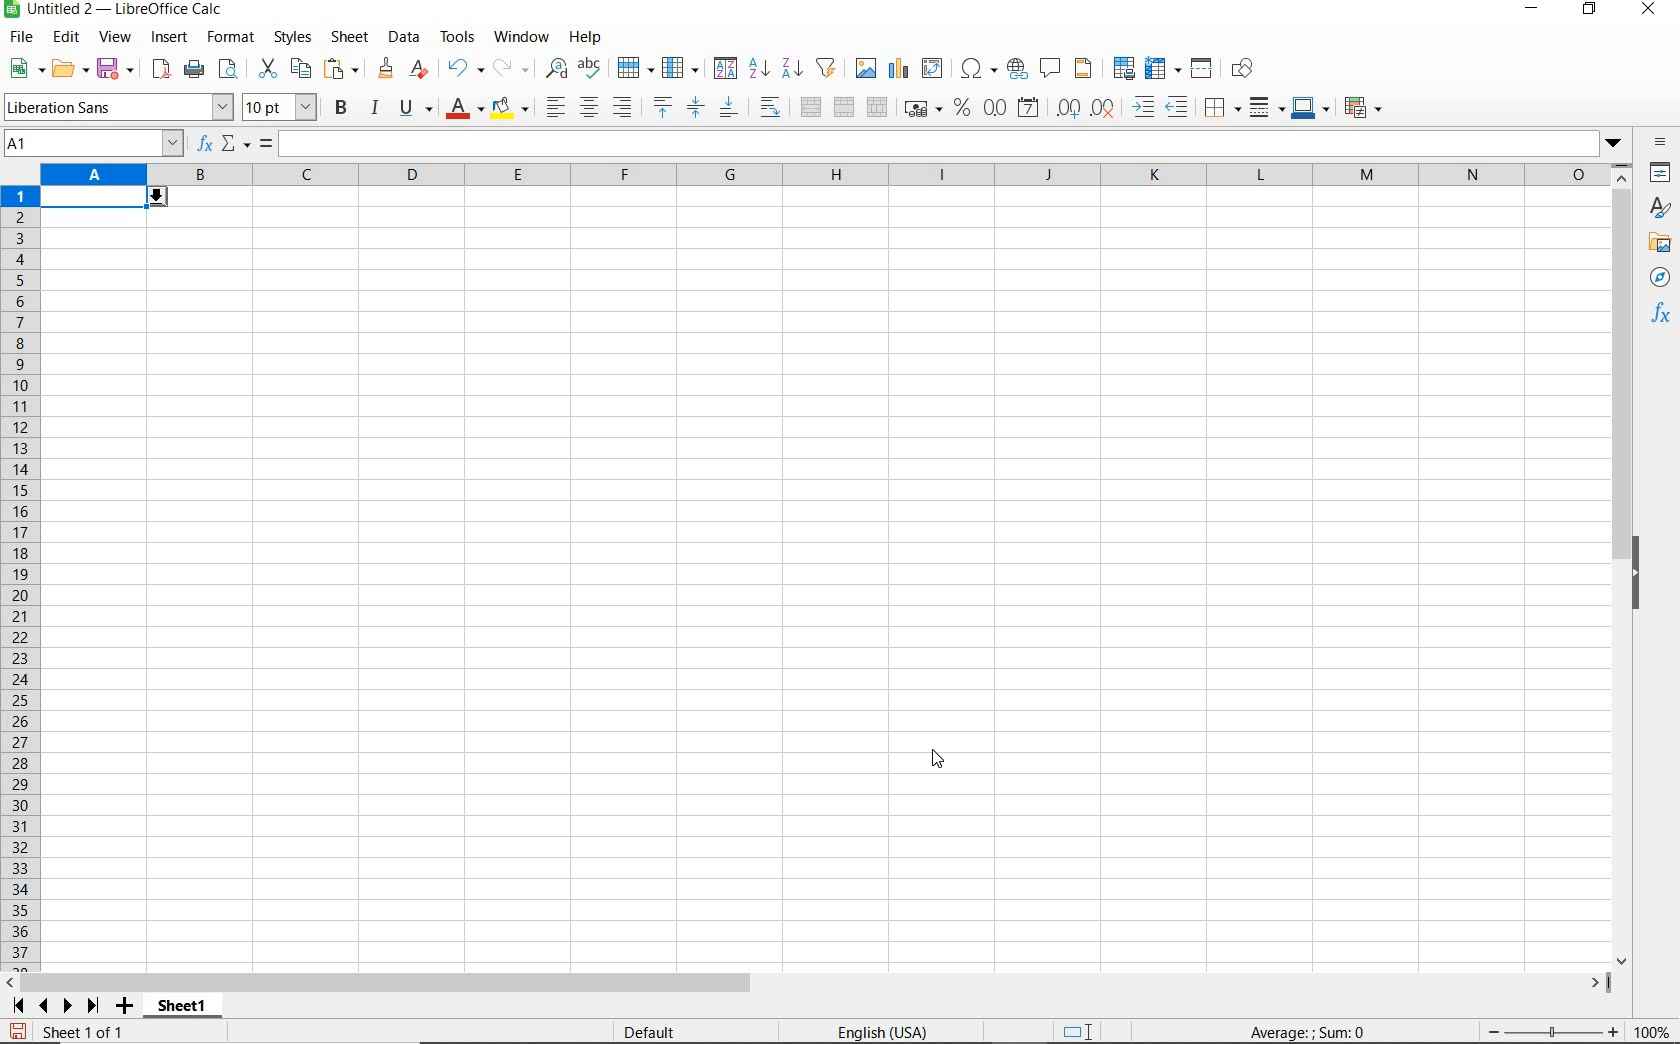 The width and height of the screenshot is (1680, 1044). Describe the element at coordinates (459, 37) in the screenshot. I see `tools` at that location.